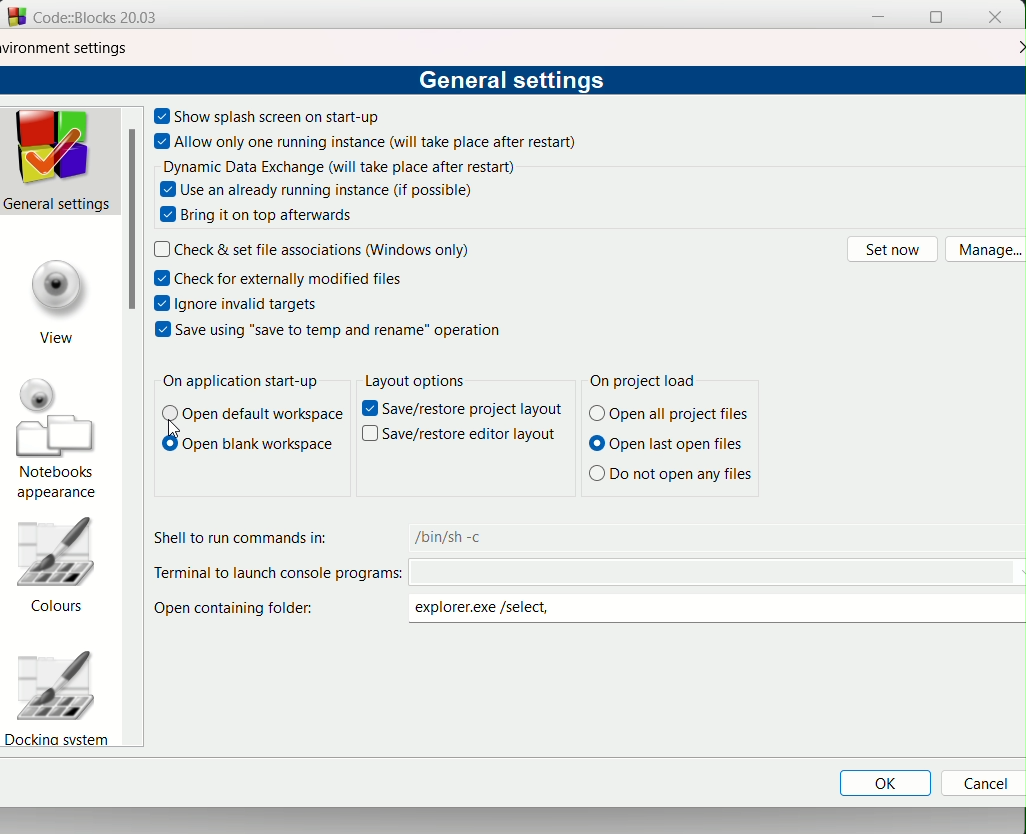 This screenshot has height=834, width=1026. What do you see at coordinates (250, 418) in the screenshot?
I see `open default workspace` at bounding box center [250, 418].